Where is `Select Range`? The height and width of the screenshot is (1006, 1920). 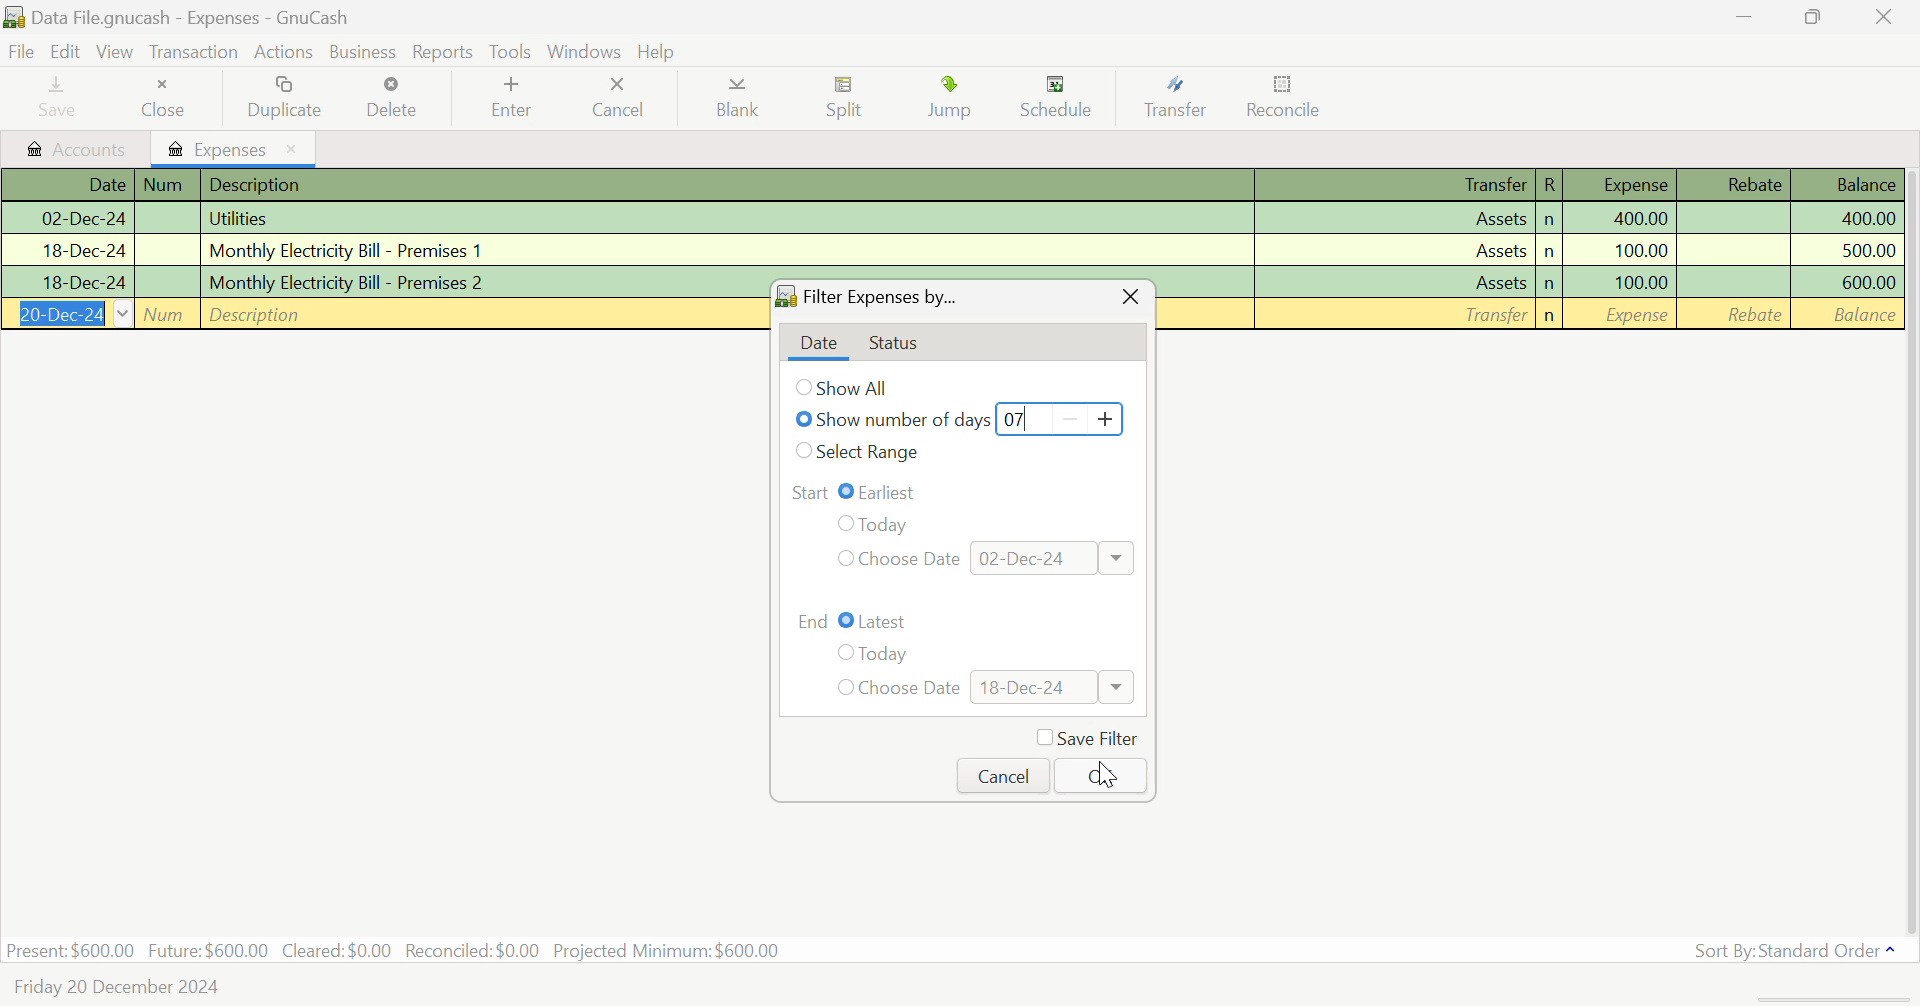 Select Range is located at coordinates (866, 456).